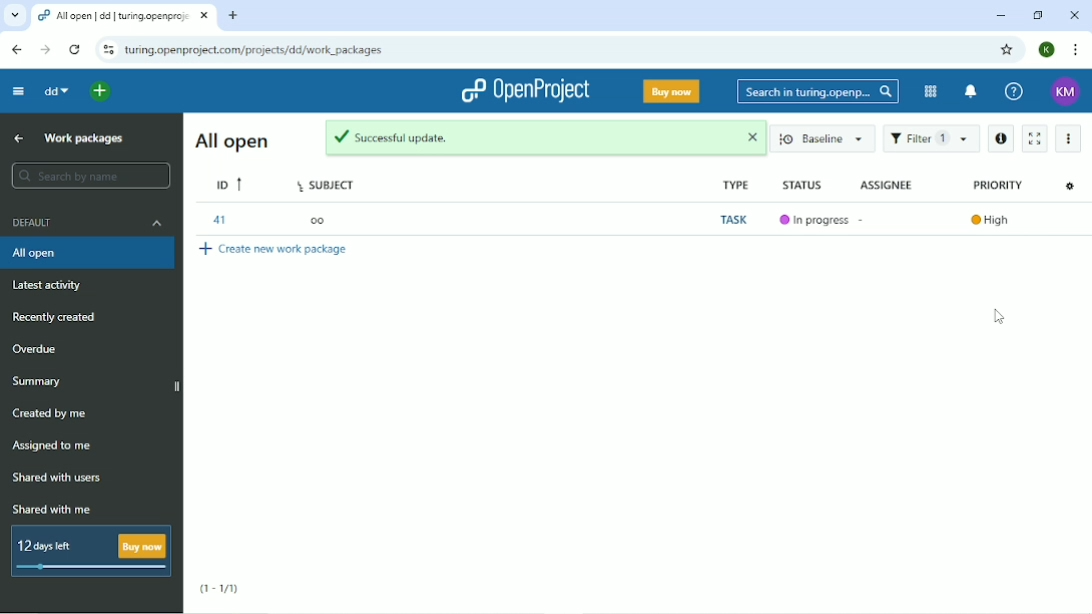 The image size is (1092, 614). Describe the element at coordinates (894, 187) in the screenshot. I see `Assignee` at that location.